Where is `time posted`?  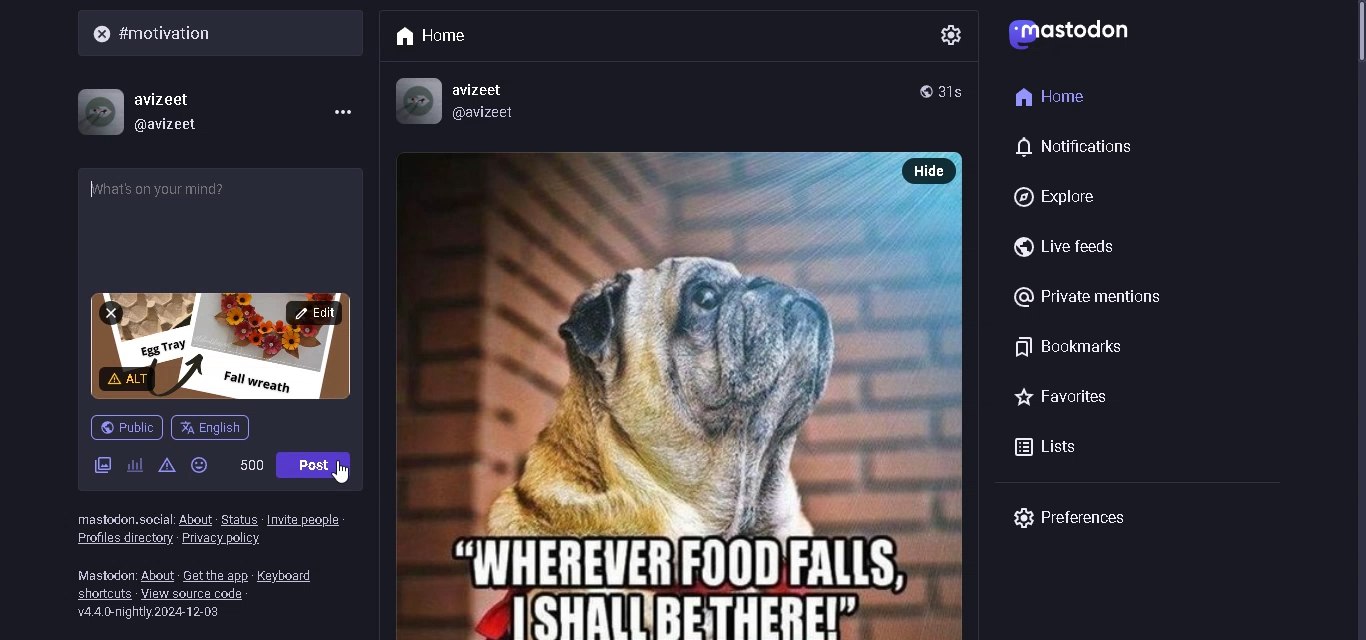
time posted is located at coordinates (956, 91).